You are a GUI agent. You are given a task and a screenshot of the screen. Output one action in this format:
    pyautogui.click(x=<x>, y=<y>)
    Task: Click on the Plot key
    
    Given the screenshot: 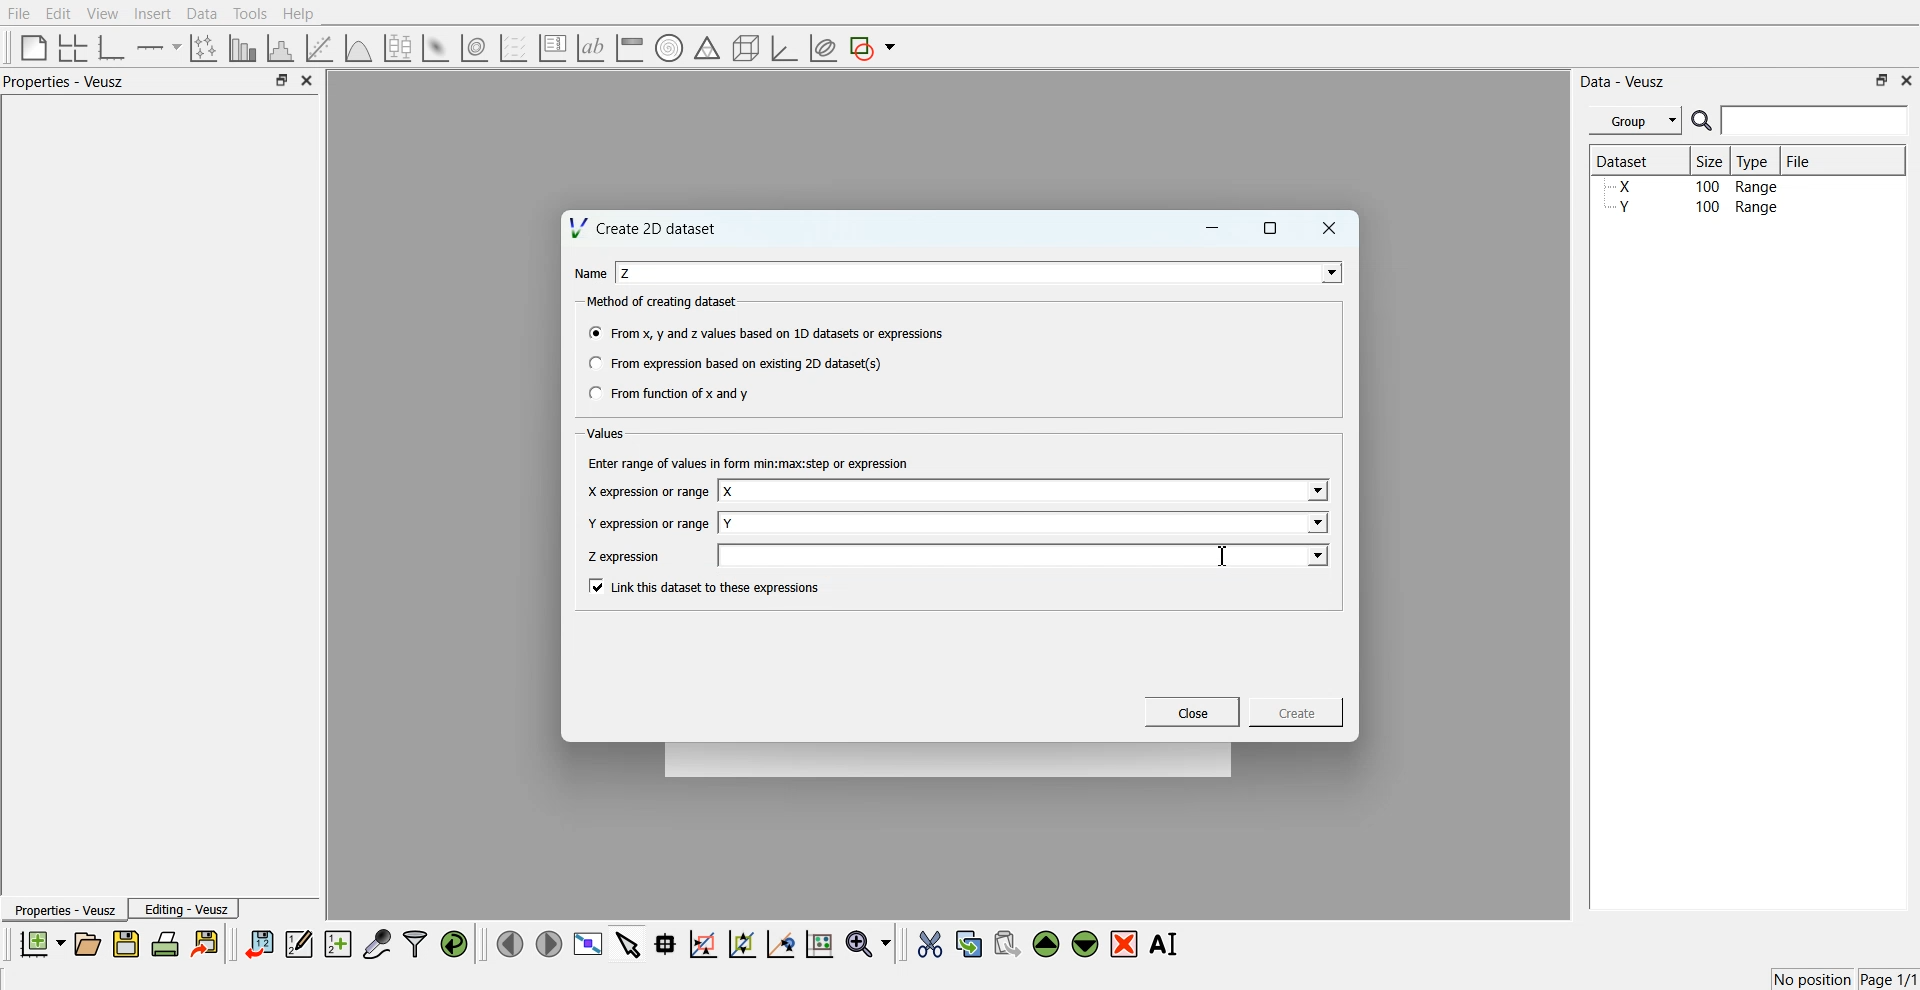 What is the action you would take?
    pyautogui.click(x=552, y=48)
    